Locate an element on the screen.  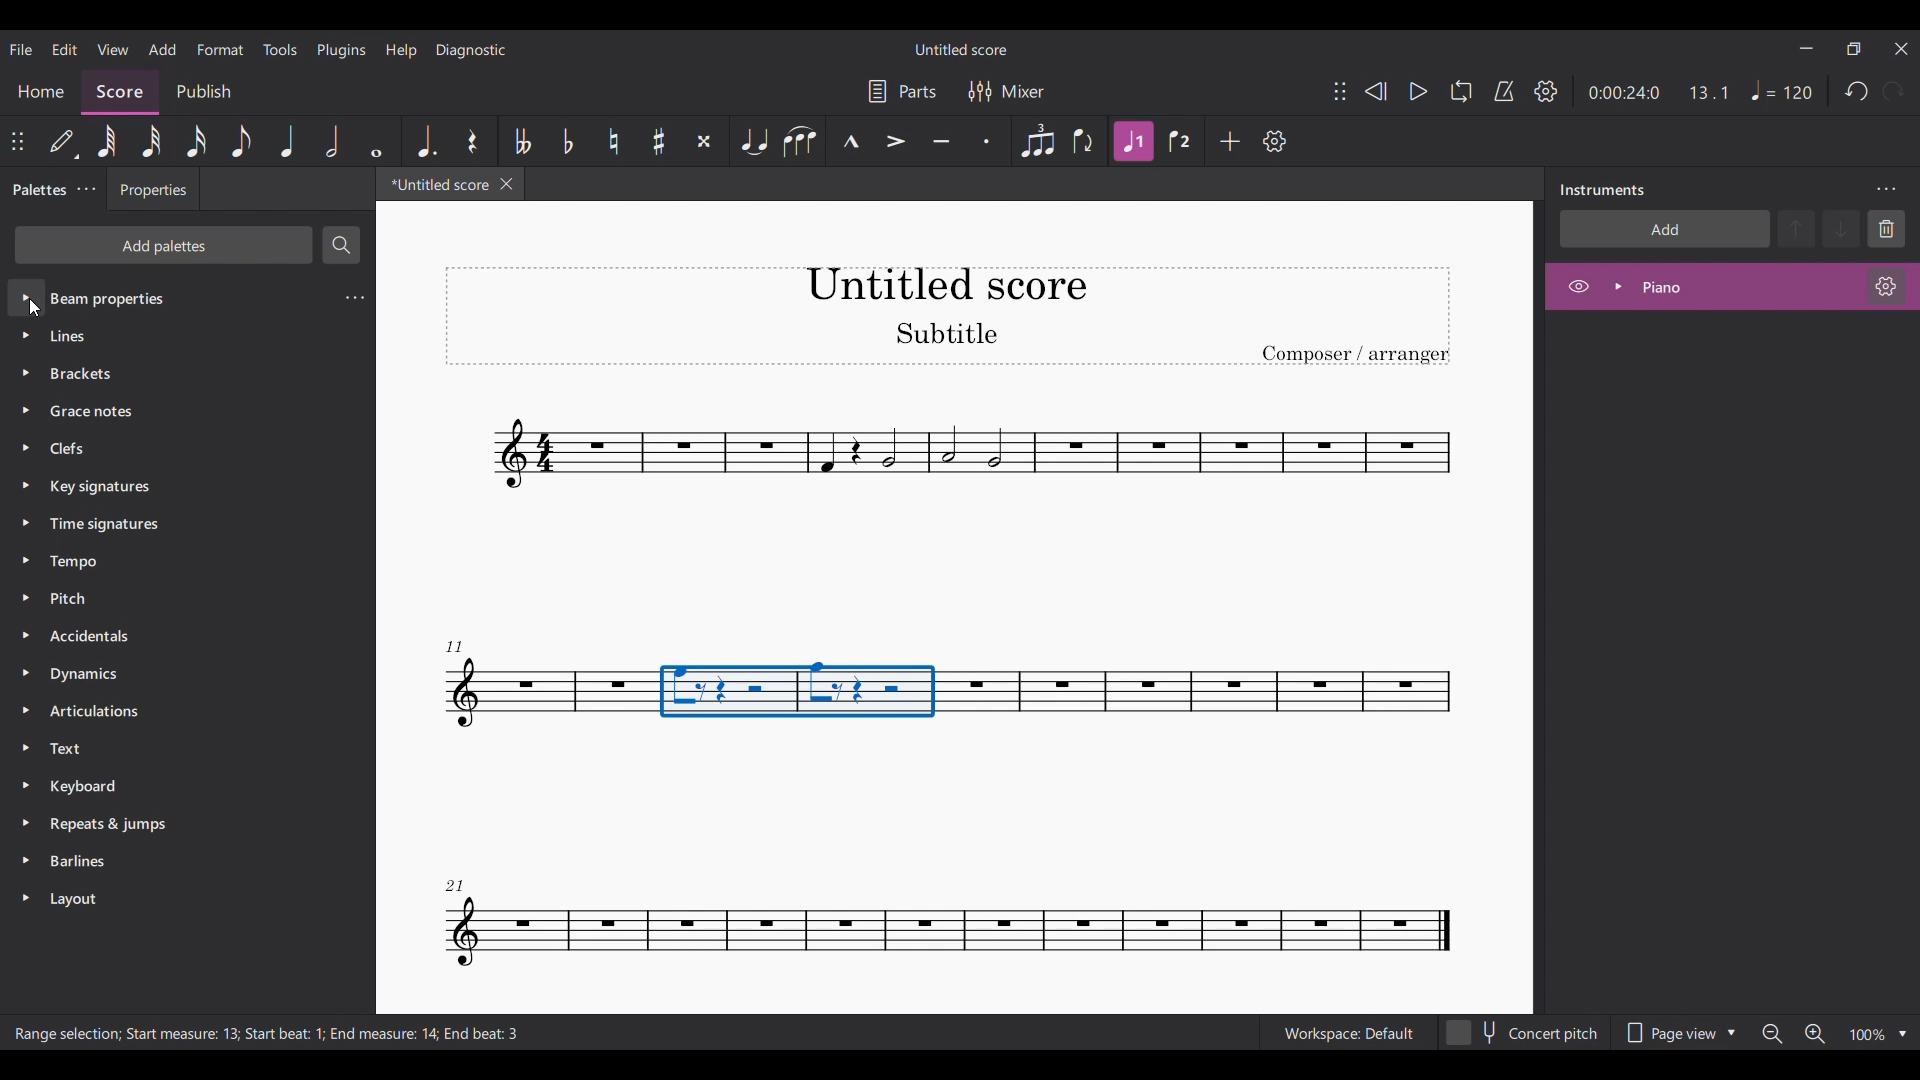
Default is located at coordinates (64, 141).